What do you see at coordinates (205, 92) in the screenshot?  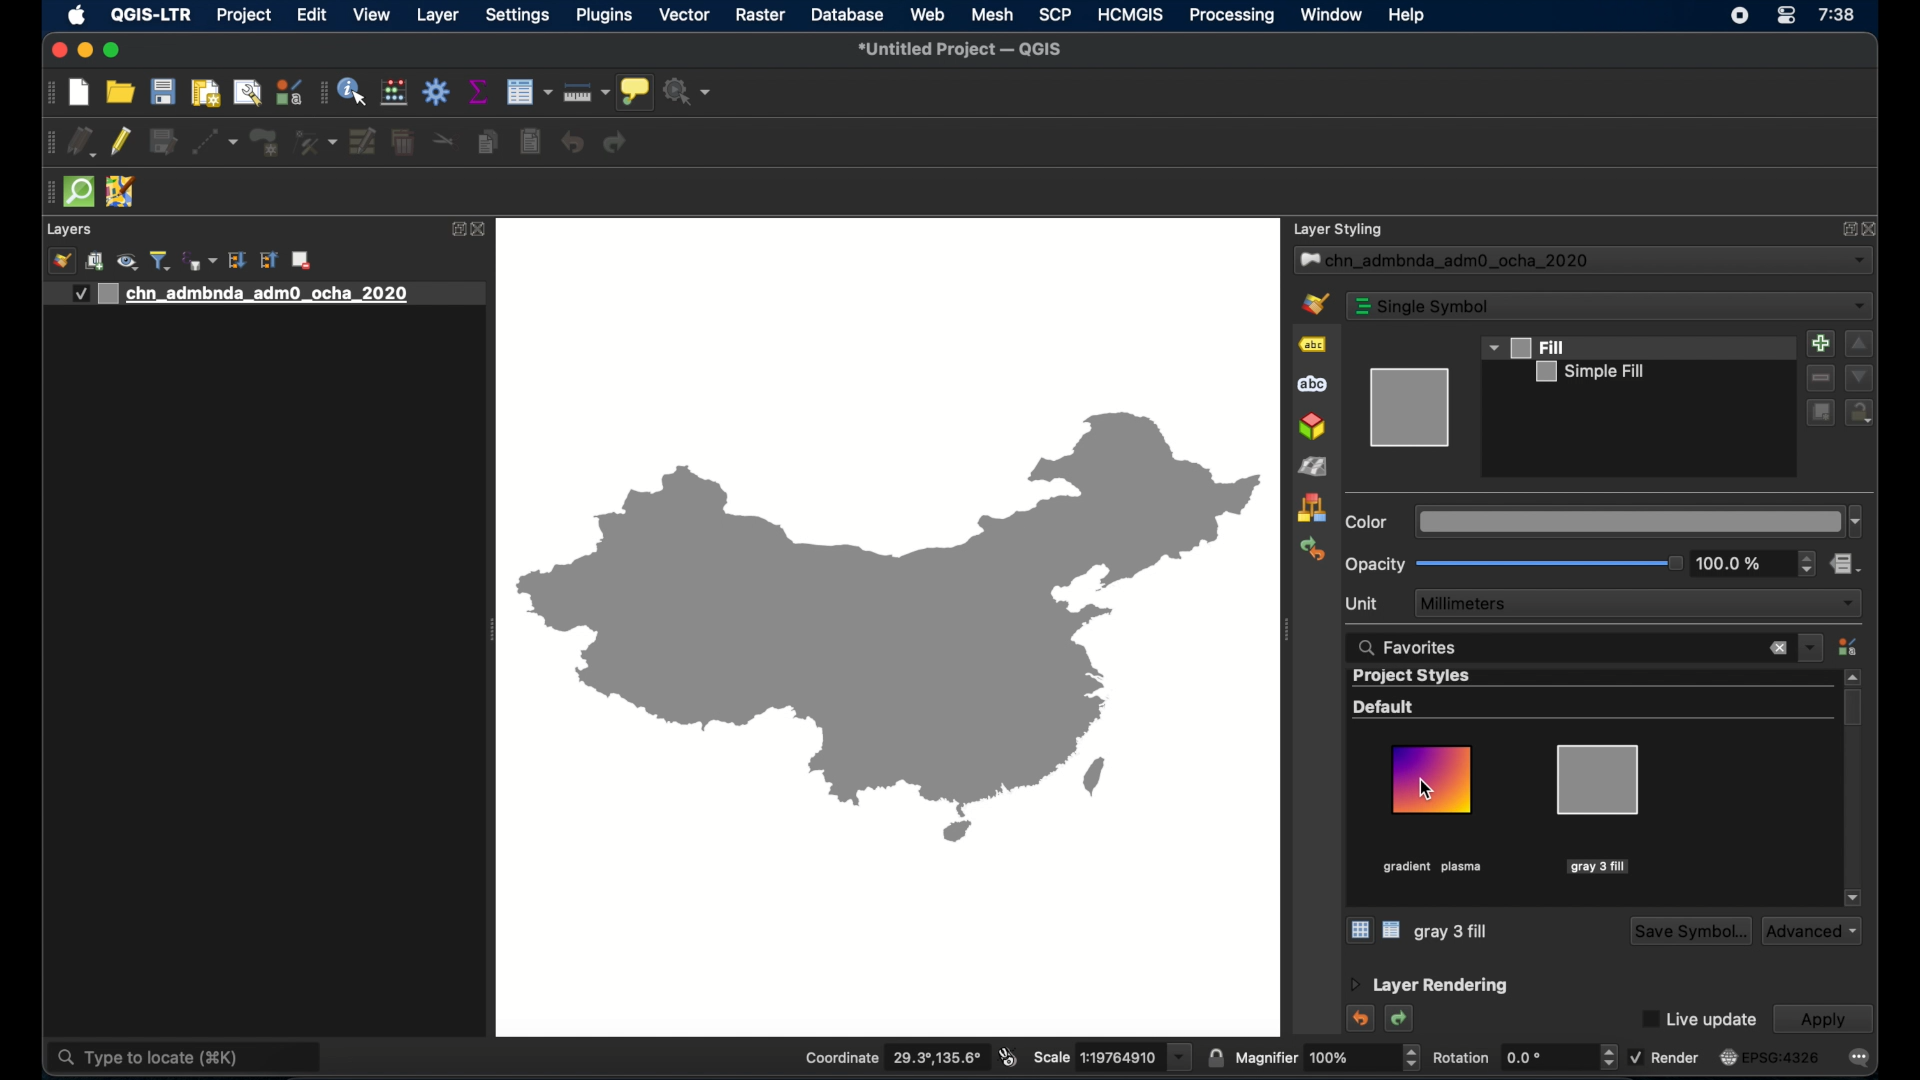 I see `print layout` at bounding box center [205, 92].